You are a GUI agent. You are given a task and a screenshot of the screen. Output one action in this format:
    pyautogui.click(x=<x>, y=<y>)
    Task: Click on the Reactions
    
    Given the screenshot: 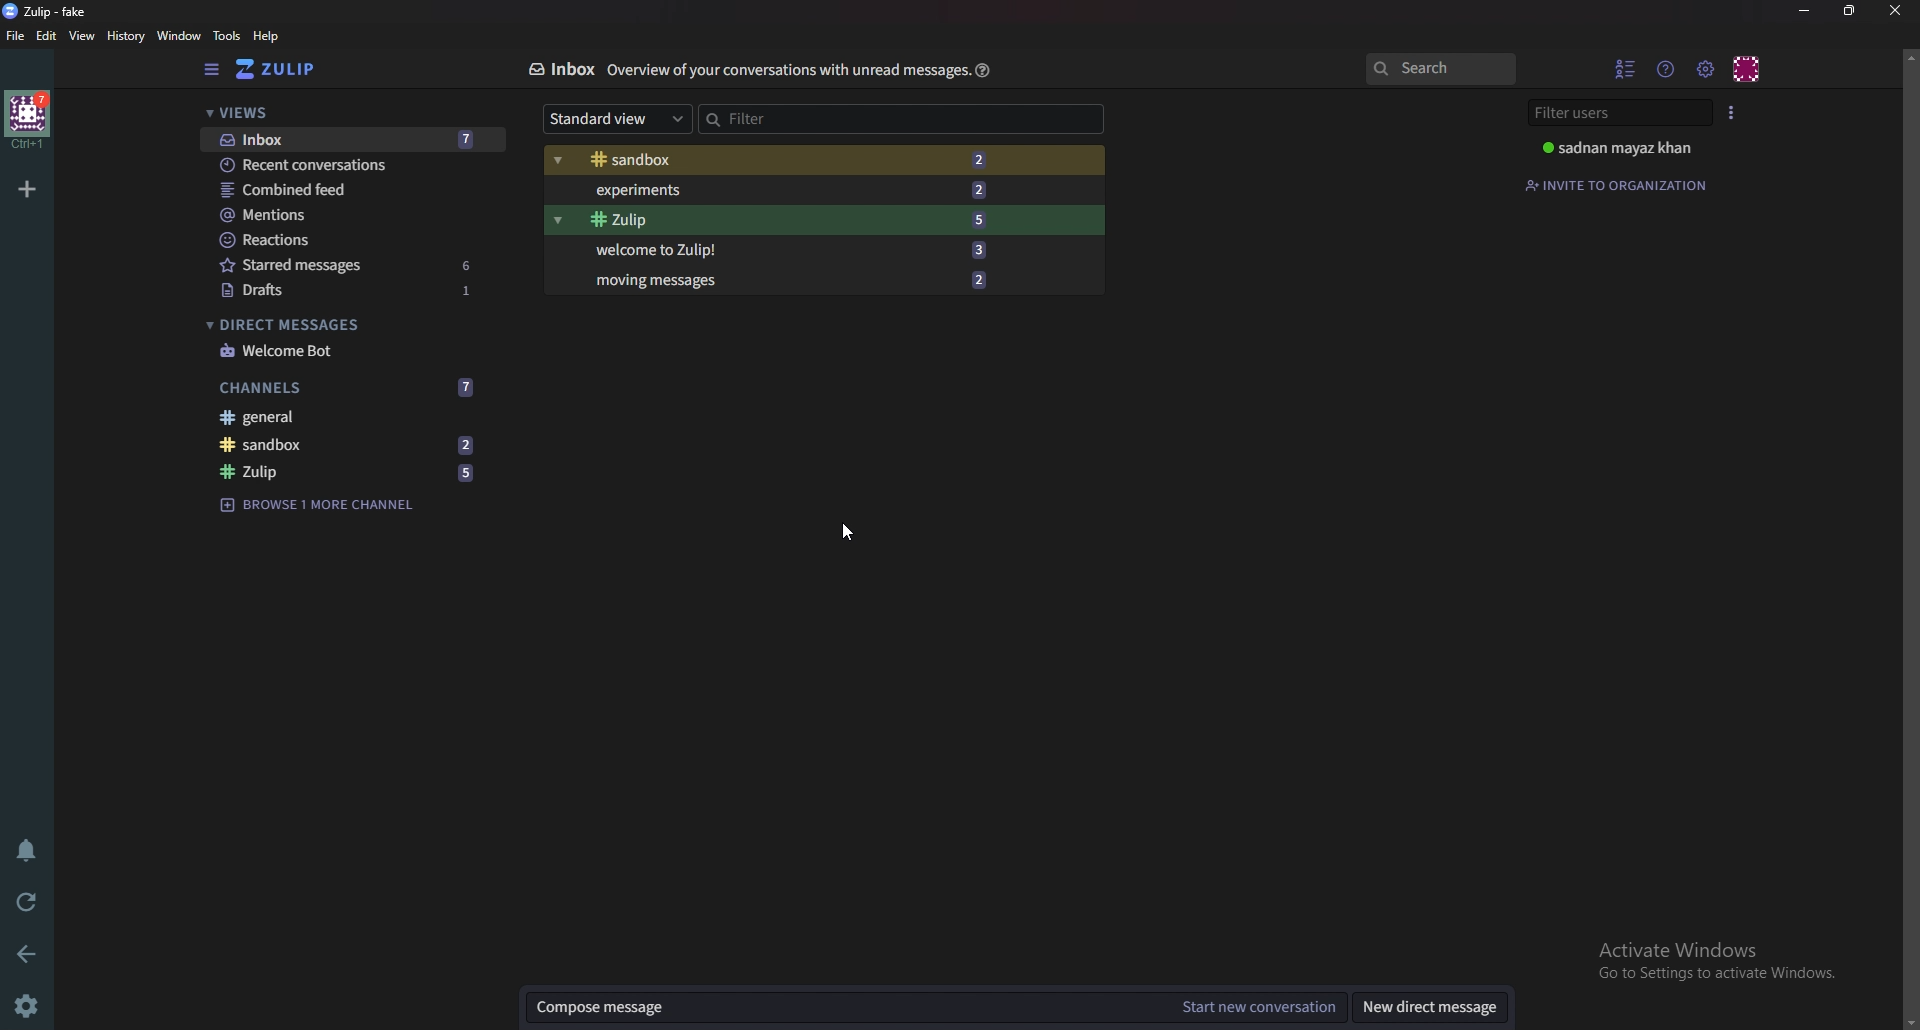 What is the action you would take?
    pyautogui.click(x=348, y=239)
    